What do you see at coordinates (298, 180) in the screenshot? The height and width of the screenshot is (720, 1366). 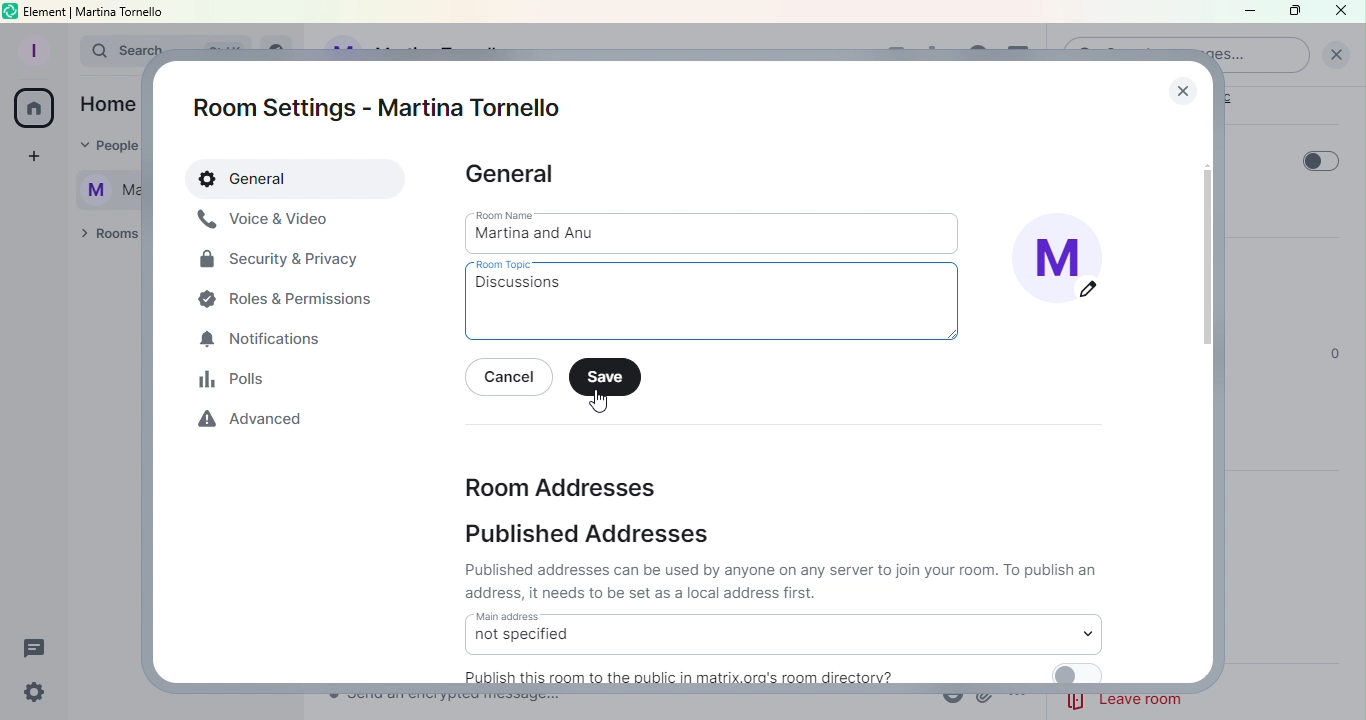 I see `General` at bounding box center [298, 180].